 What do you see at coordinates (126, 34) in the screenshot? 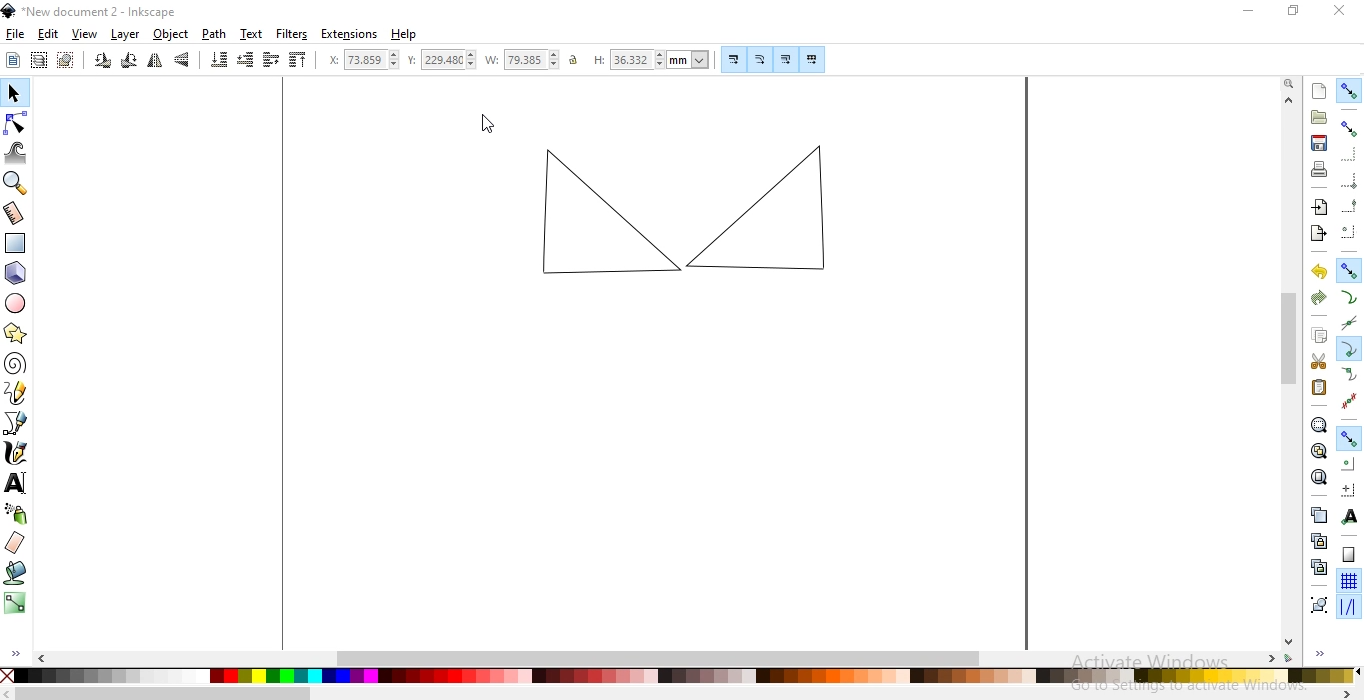
I see `layer` at bounding box center [126, 34].